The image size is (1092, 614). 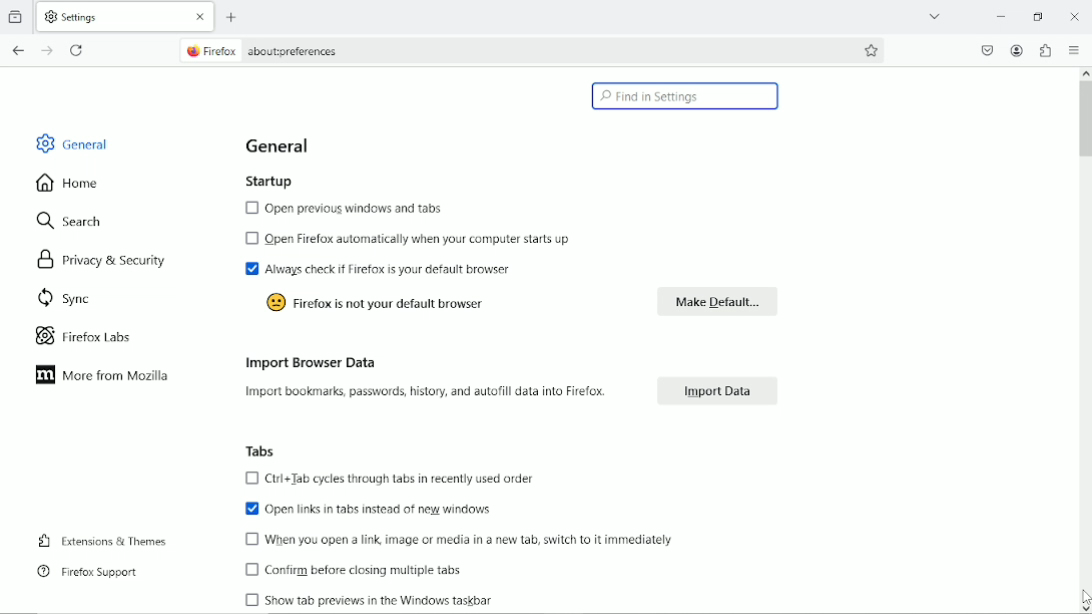 I want to click on Ctrl+Tab cycles through tabs in recently used order, so click(x=392, y=478).